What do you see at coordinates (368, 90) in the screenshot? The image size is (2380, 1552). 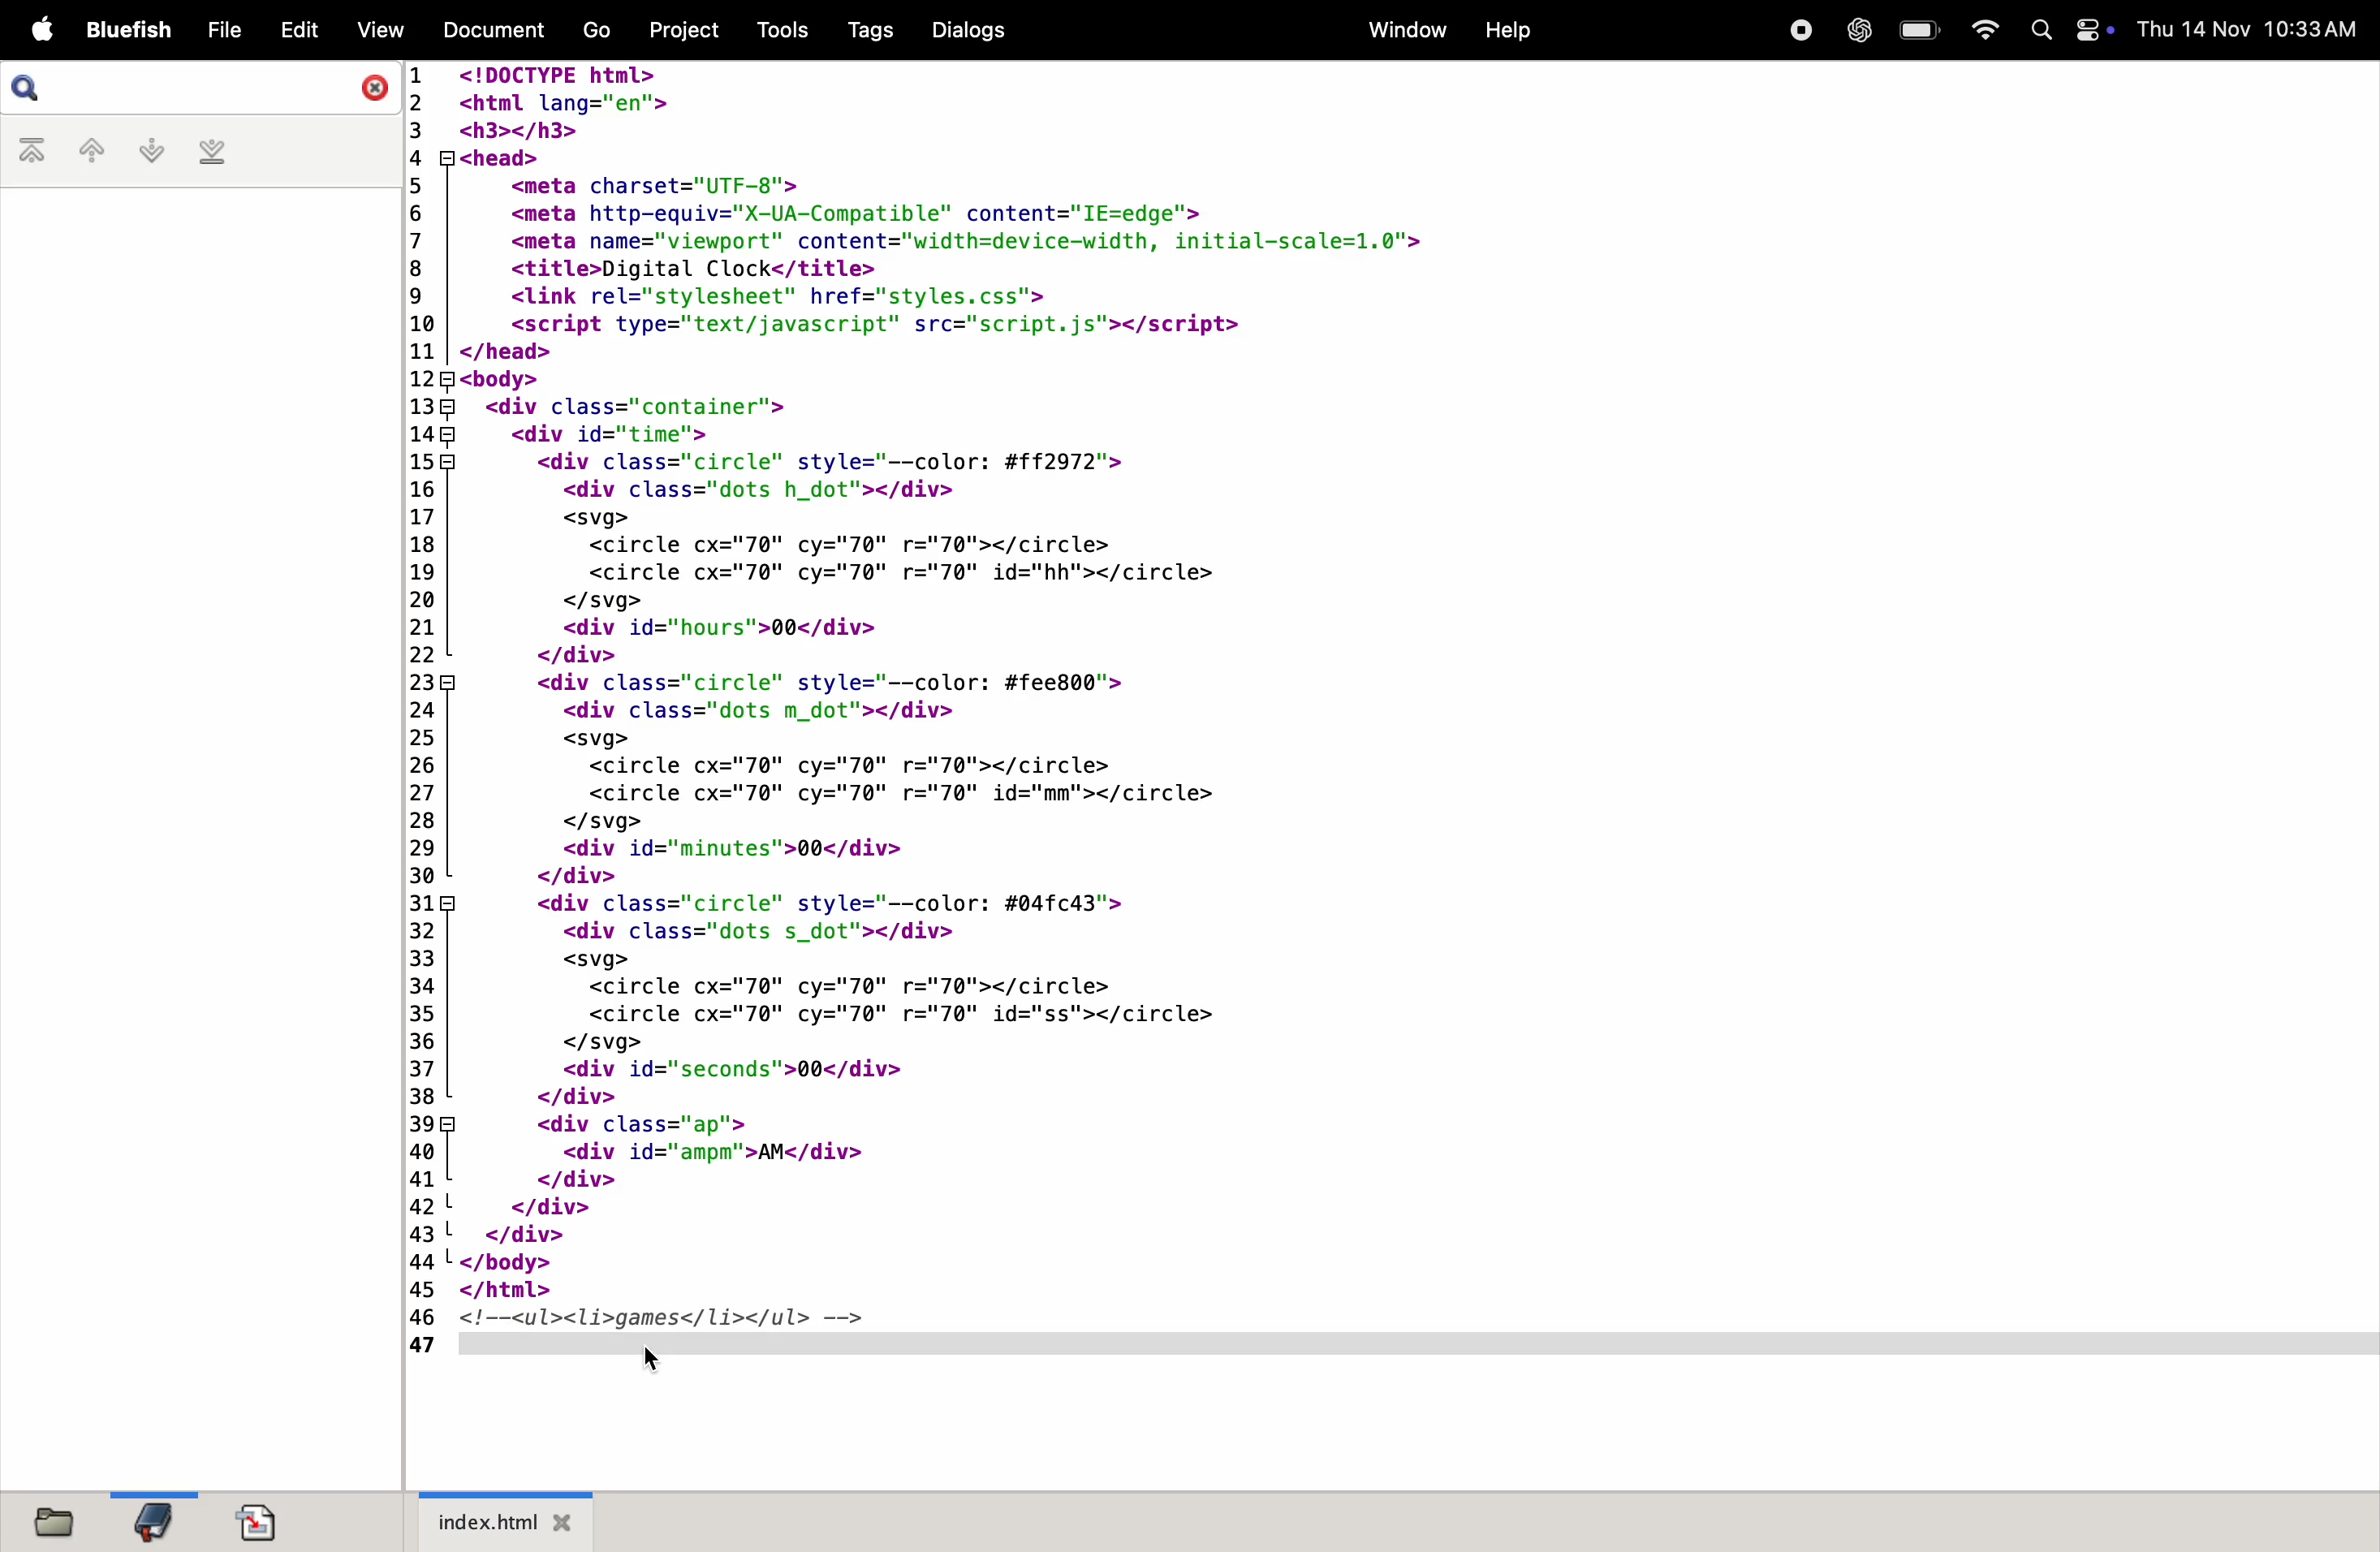 I see `close` at bounding box center [368, 90].